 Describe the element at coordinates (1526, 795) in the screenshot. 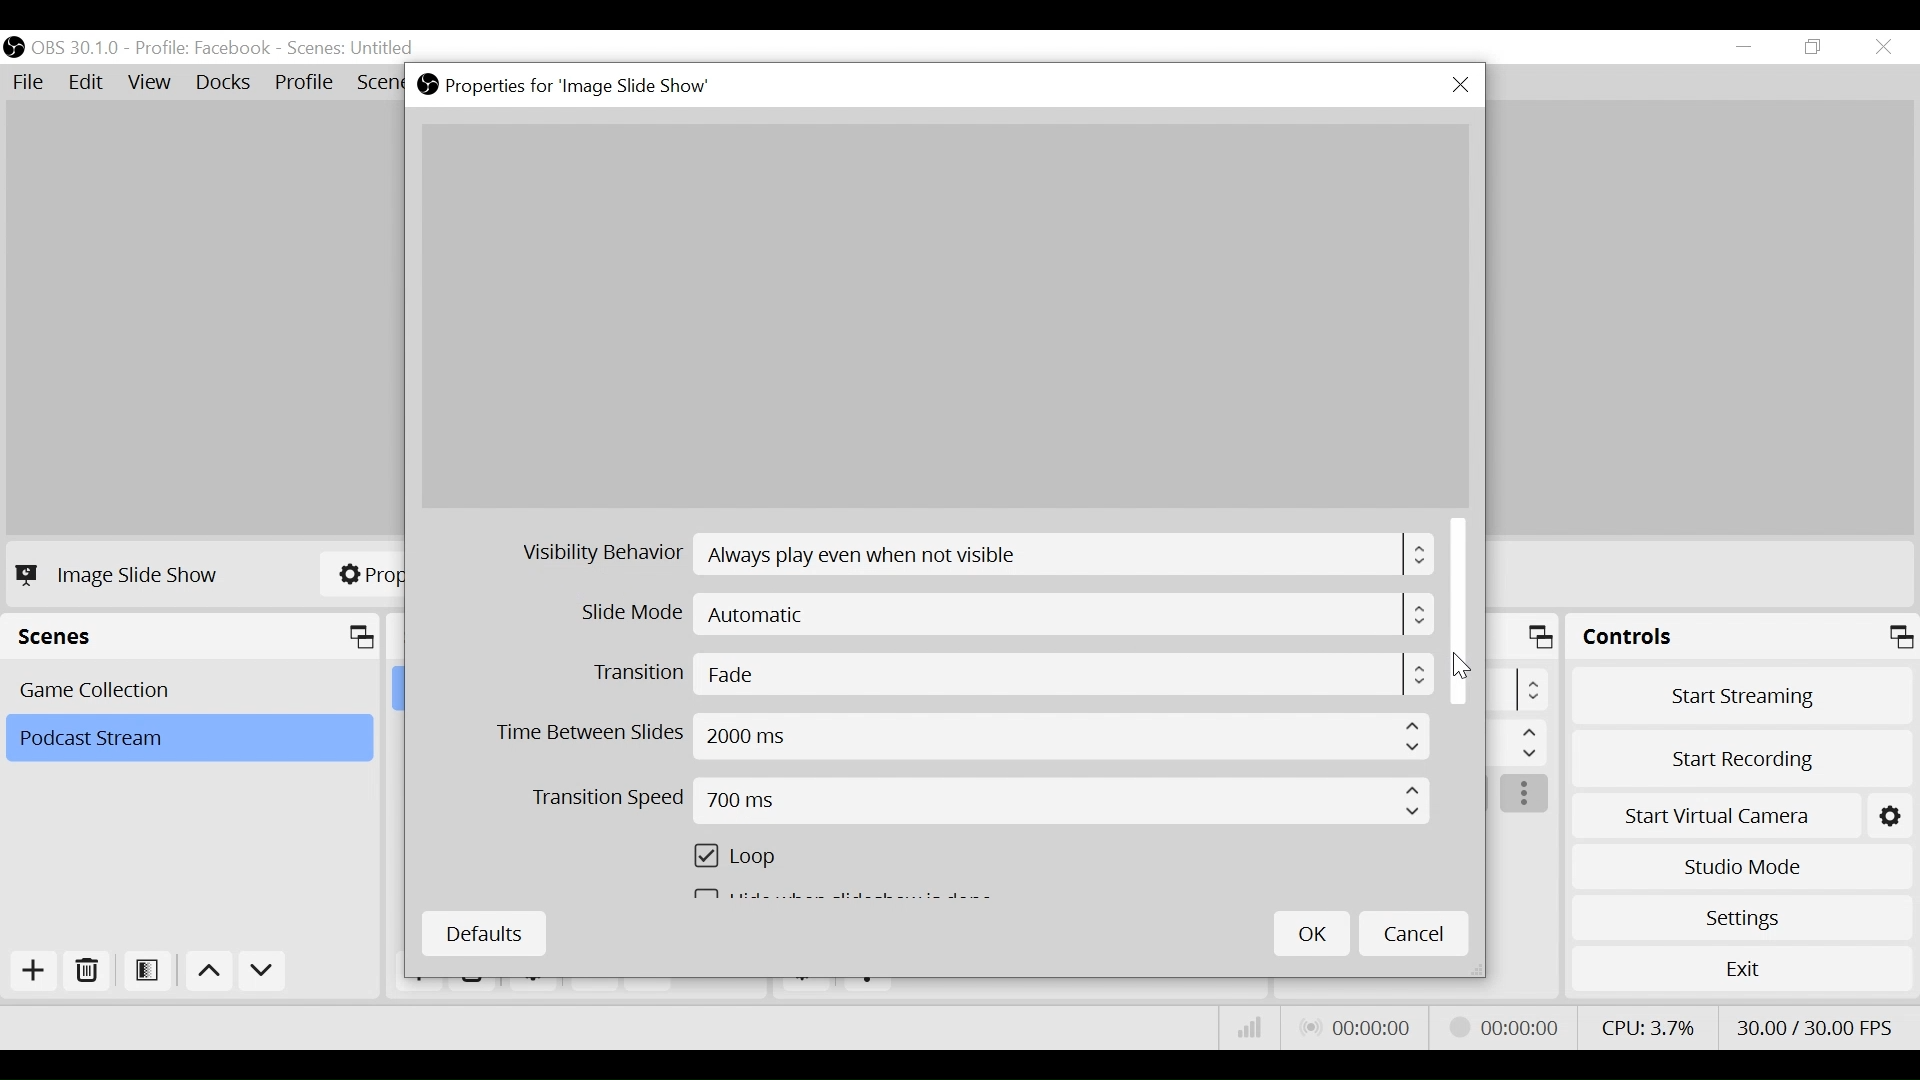

I see `more options` at that location.